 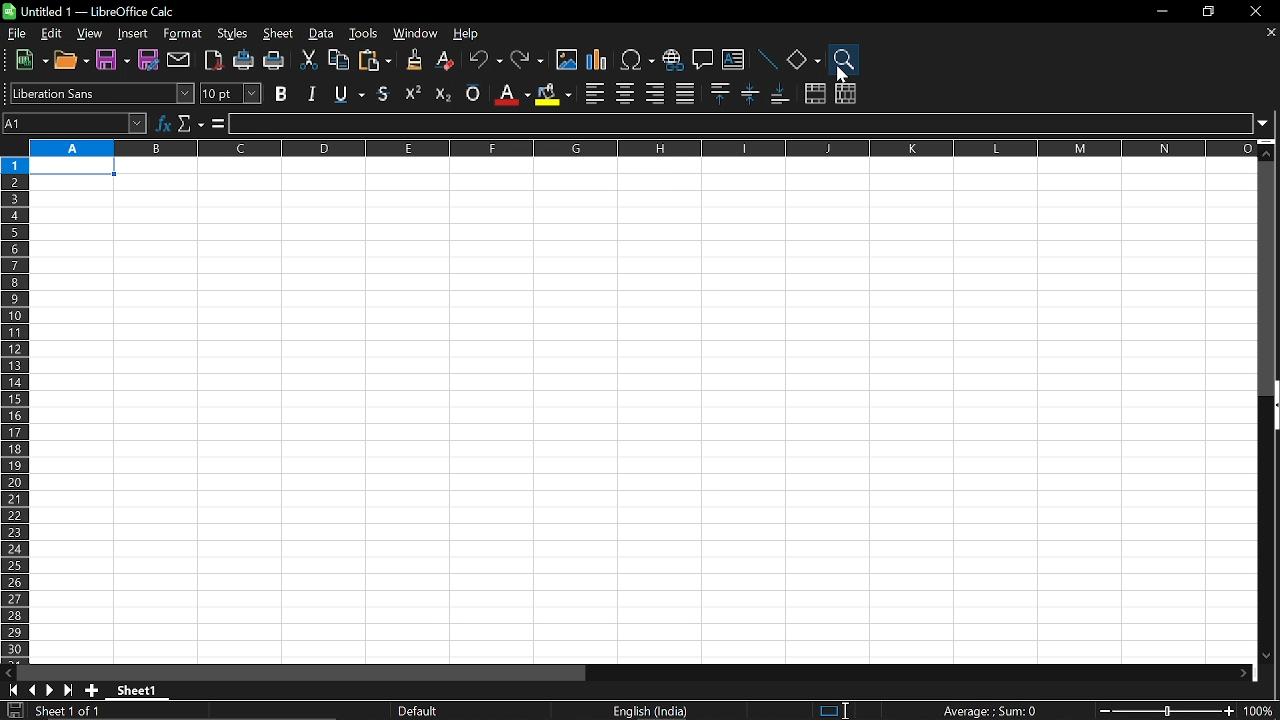 What do you see at coordinates (51, 34) in the screenshot?
I see `edit` at bounding box center [51, 34].